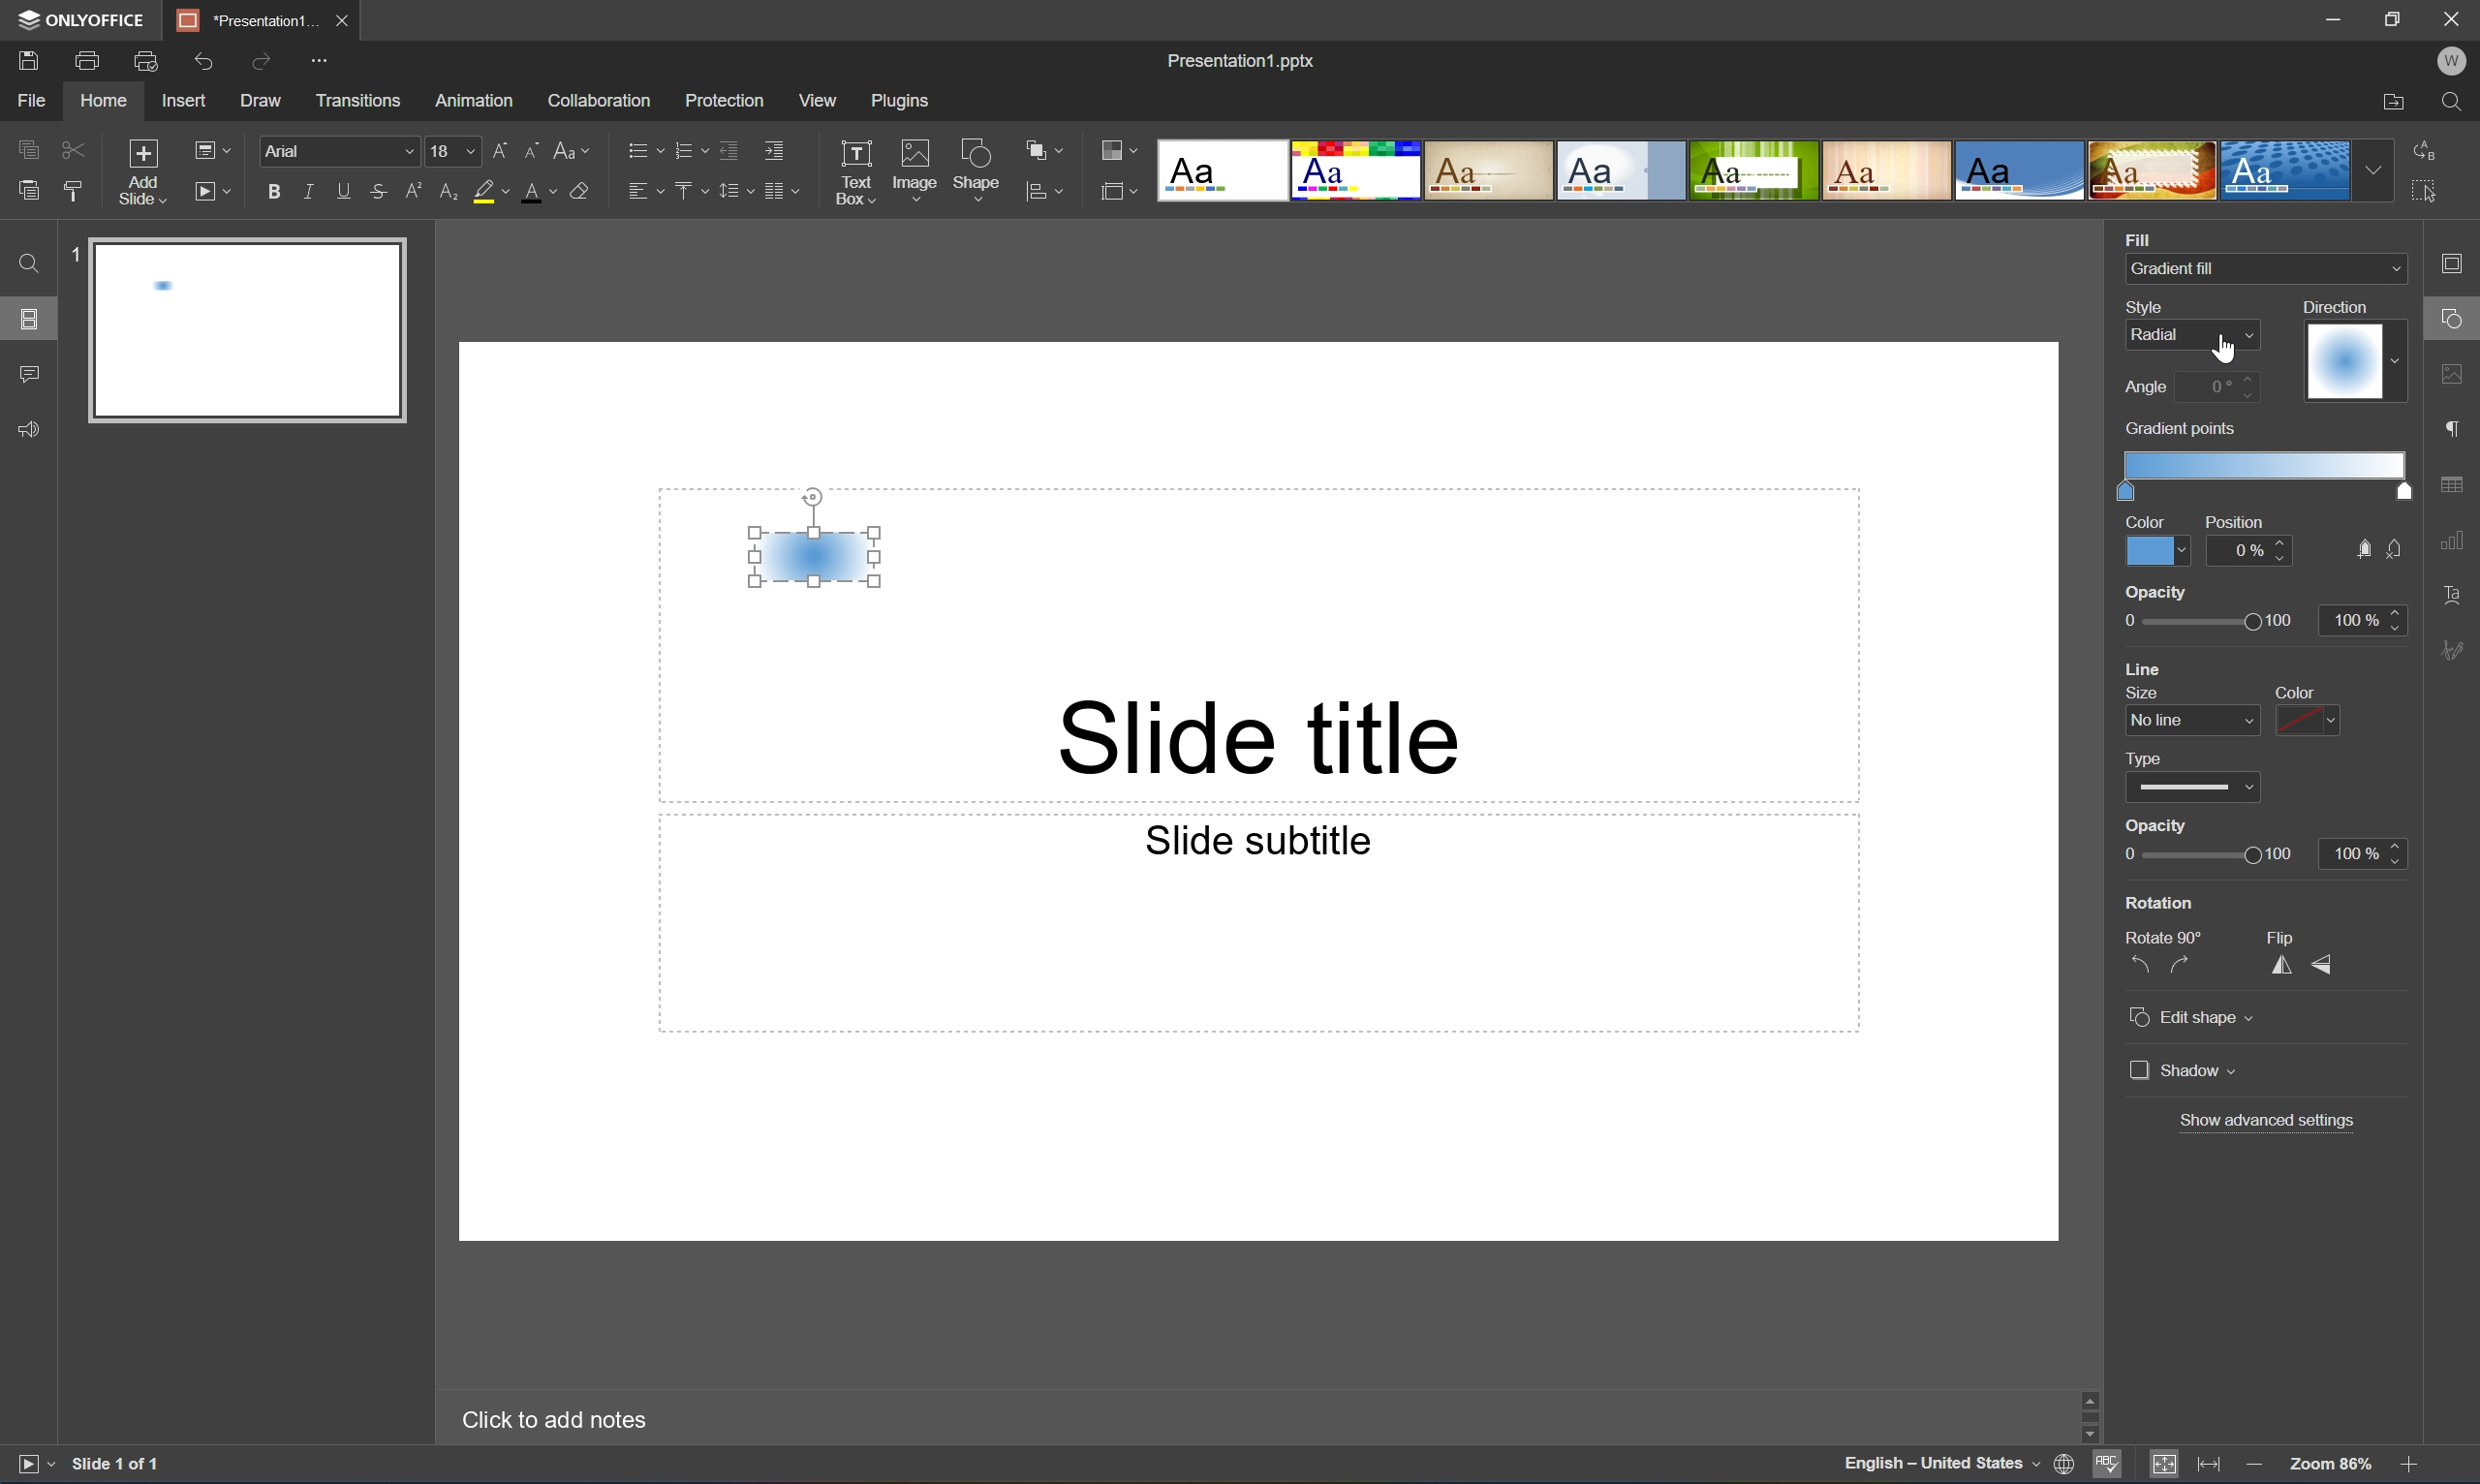 The height and width of the screenshot is (1484, 2480). Describe the element at coordinates (378, 193) in the screenshot. I see `Strikethrough` at that location.